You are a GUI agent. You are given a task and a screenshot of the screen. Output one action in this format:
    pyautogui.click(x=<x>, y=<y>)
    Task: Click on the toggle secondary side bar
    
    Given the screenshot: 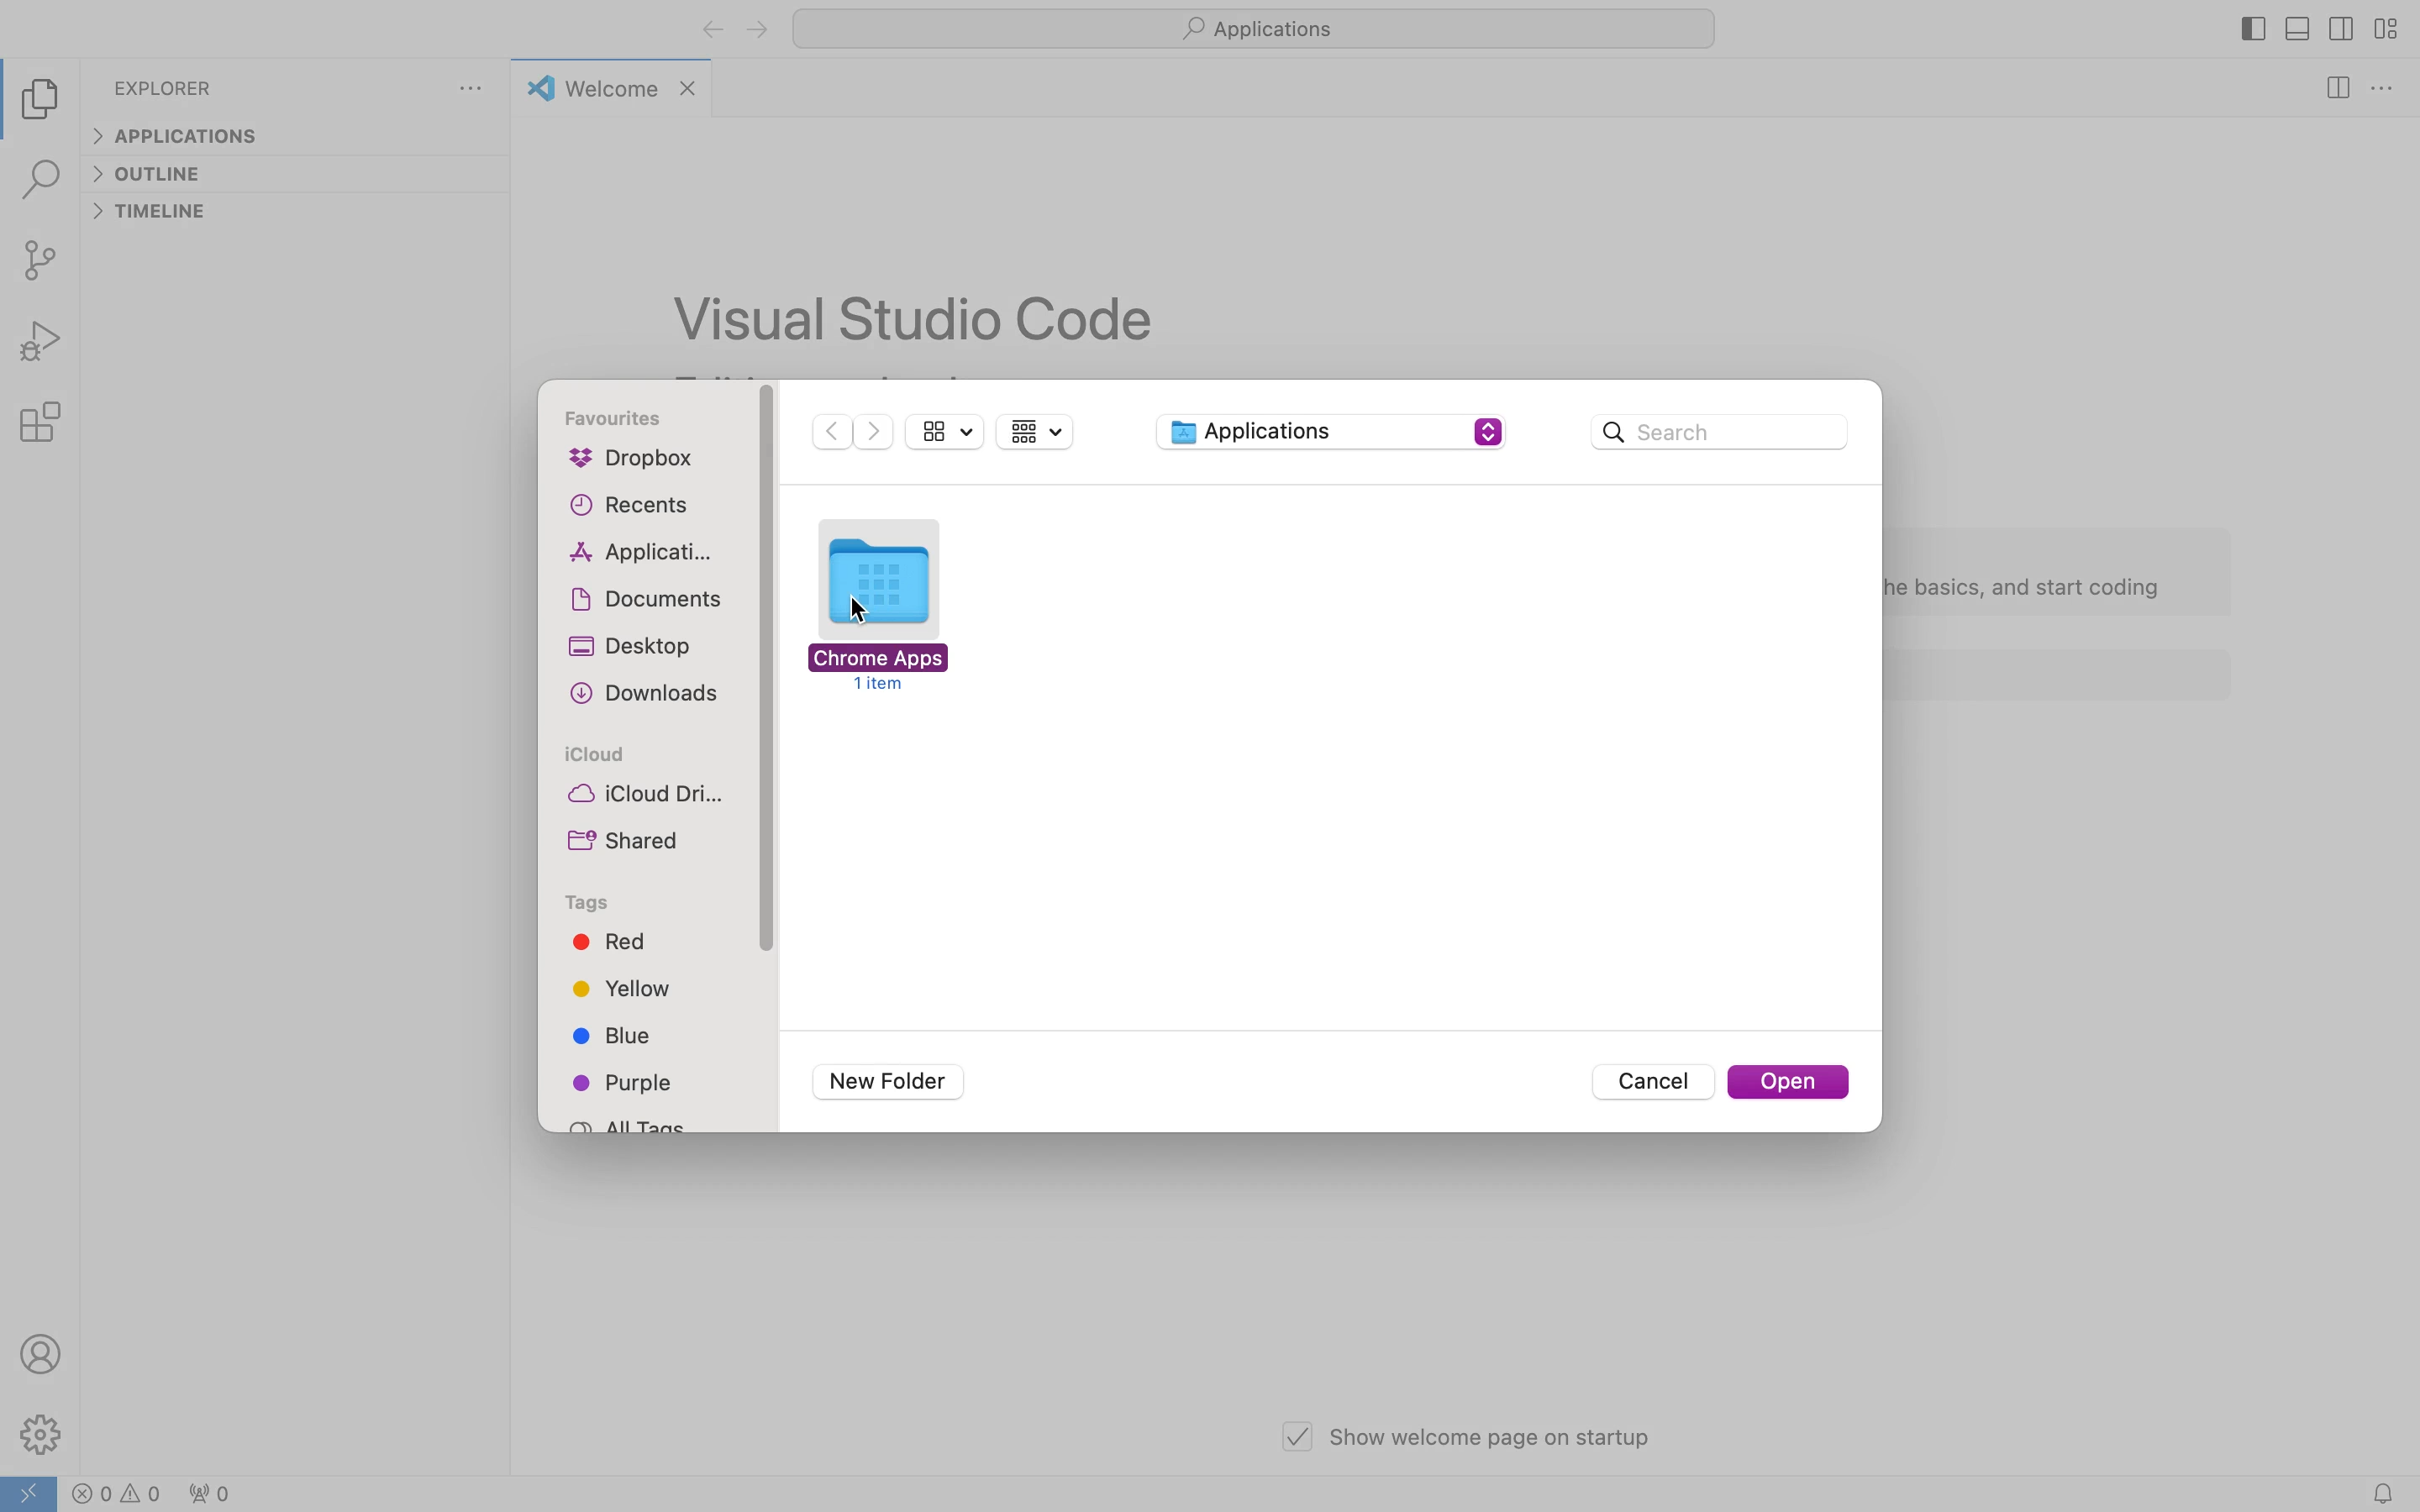 What is the action you would take?
    pyautogui.click(x=2339, y=35)
    